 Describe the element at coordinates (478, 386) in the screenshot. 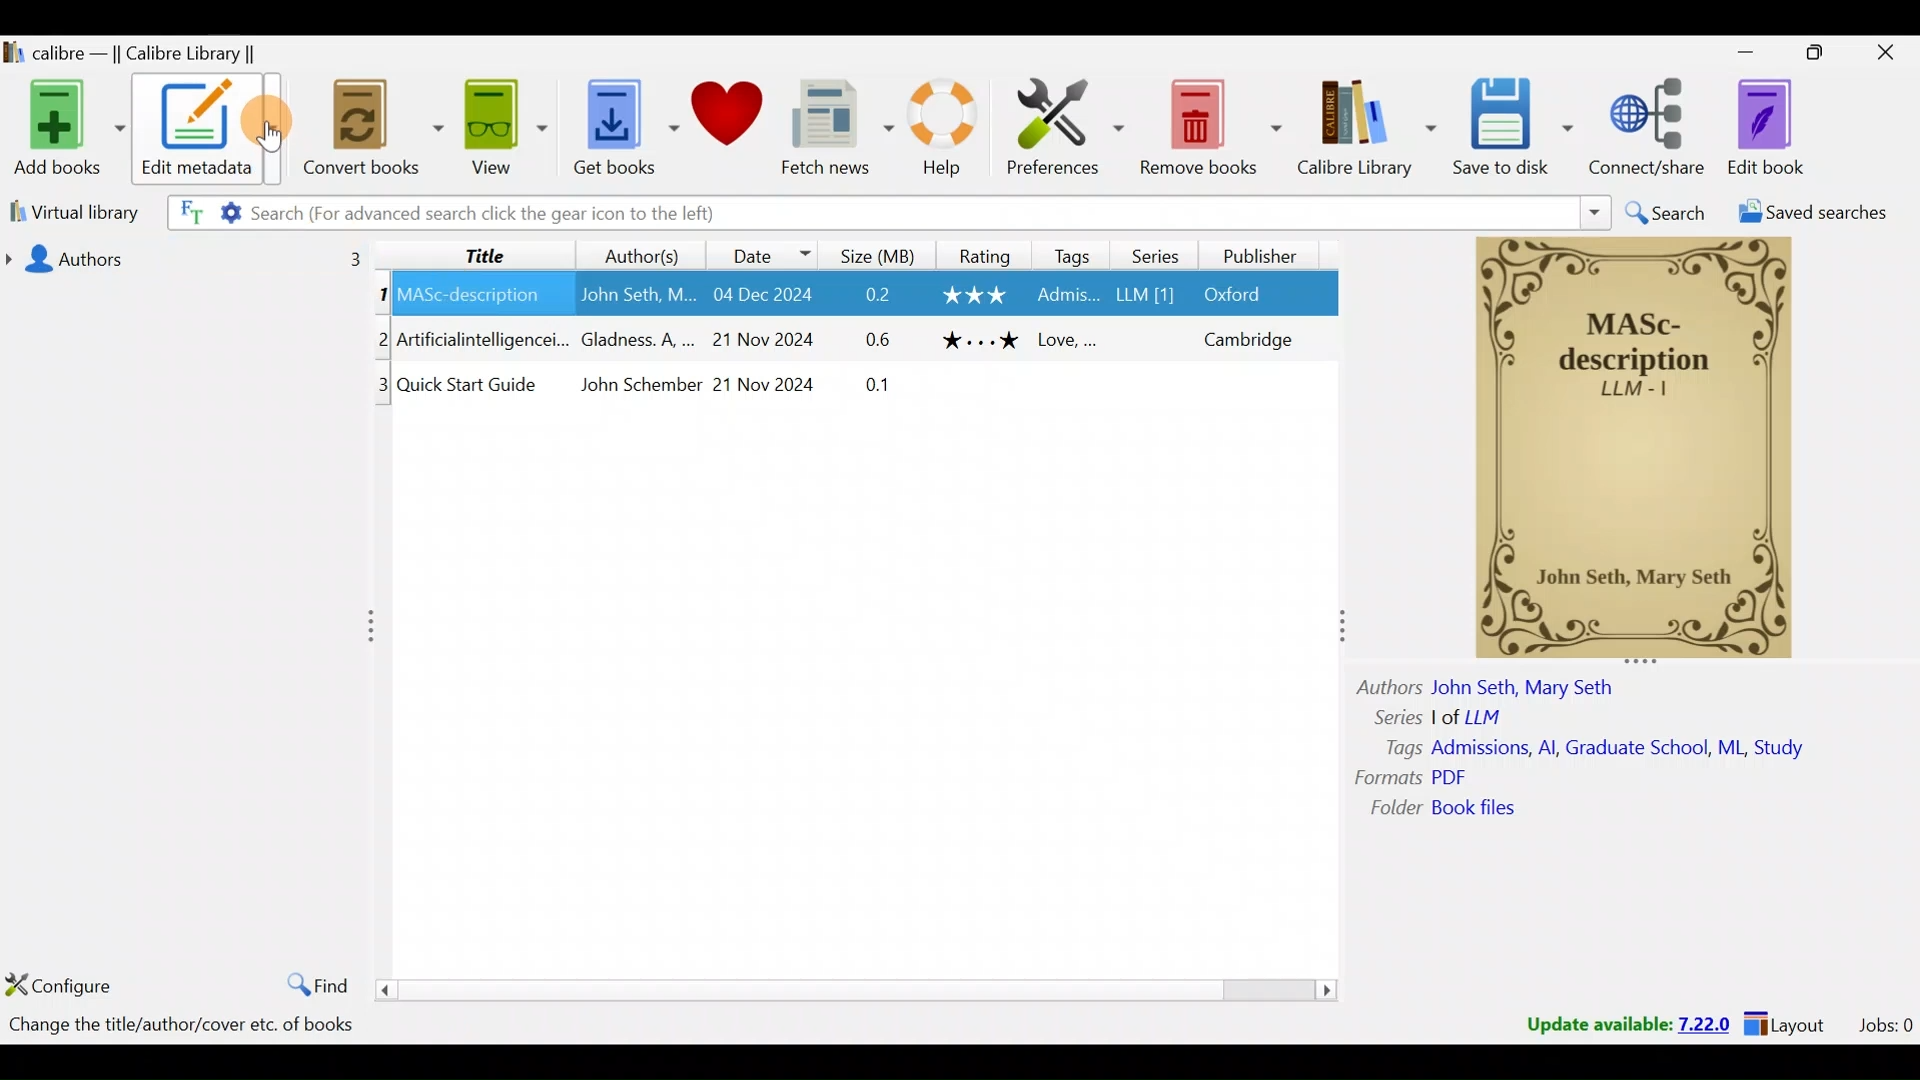

I see `` at that location.